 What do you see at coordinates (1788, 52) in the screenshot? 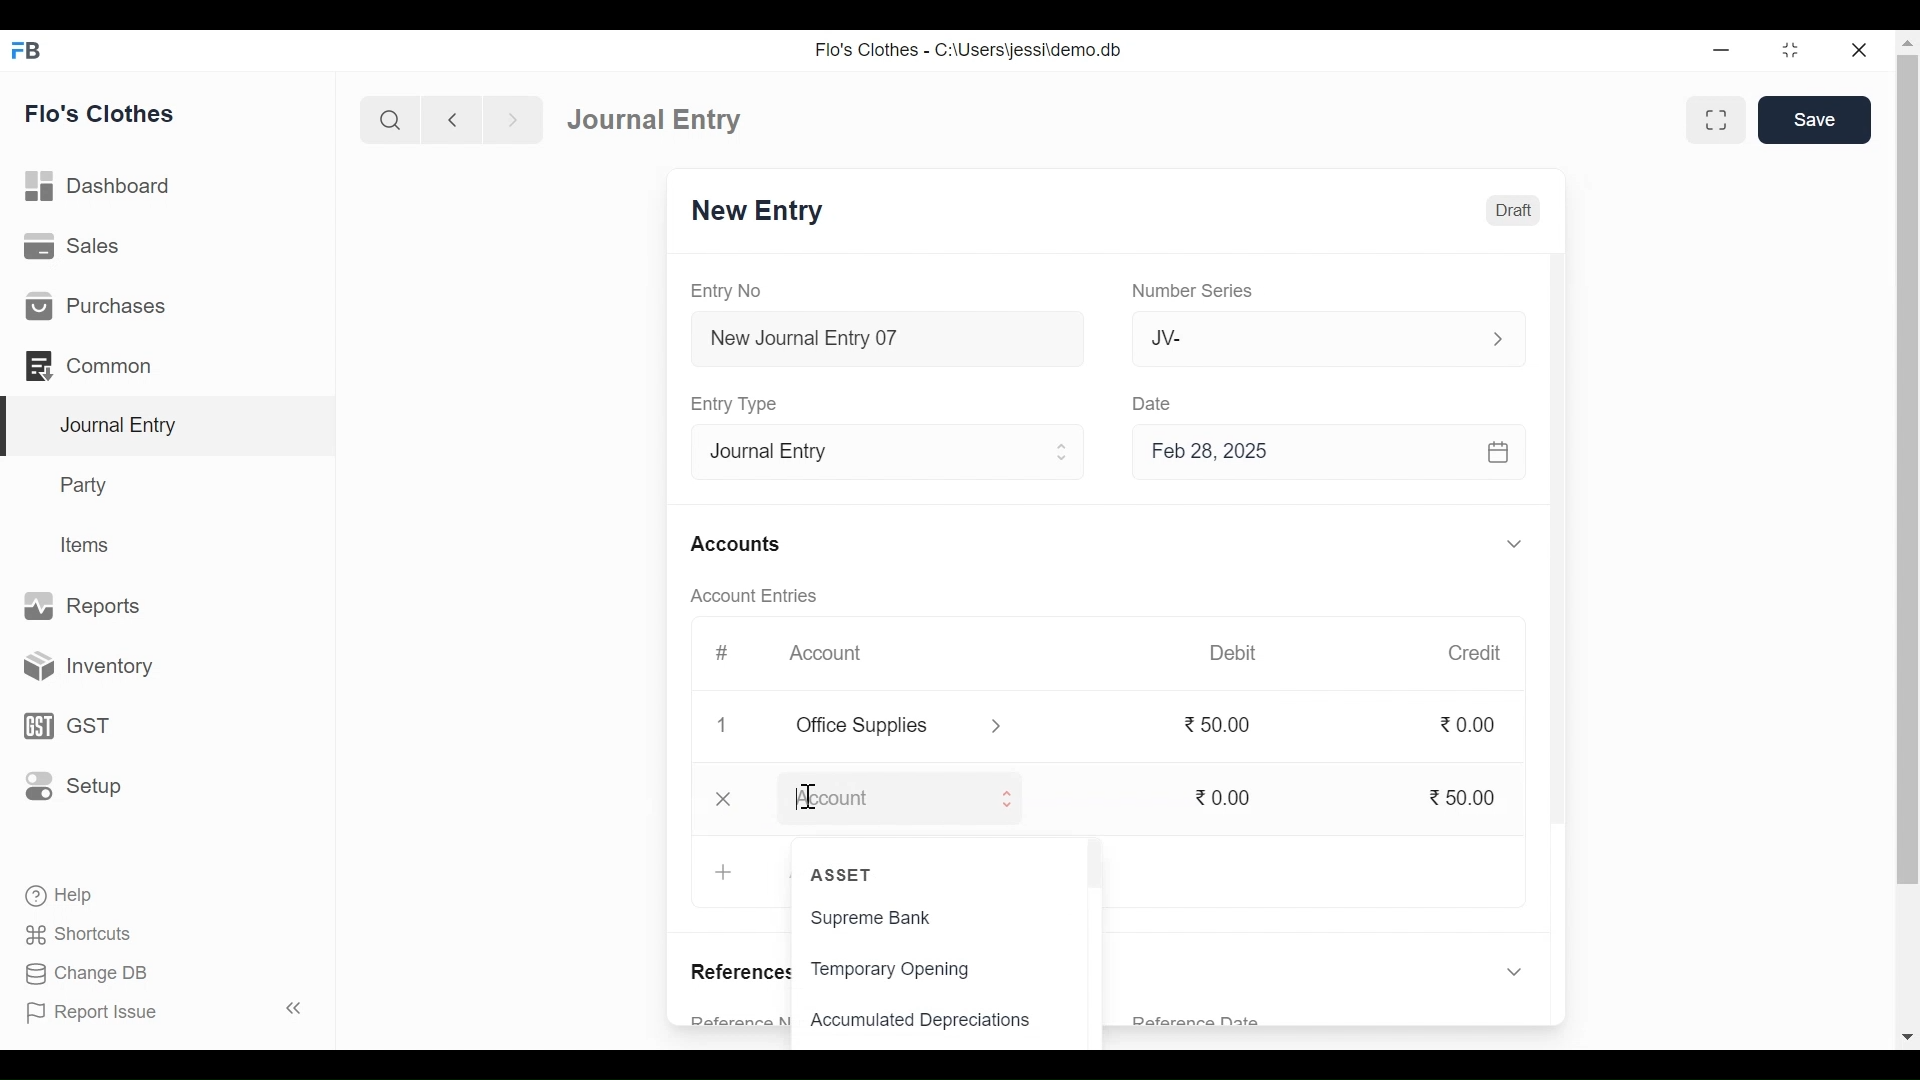
I see `Restore` at bounding box center [1788, 52].